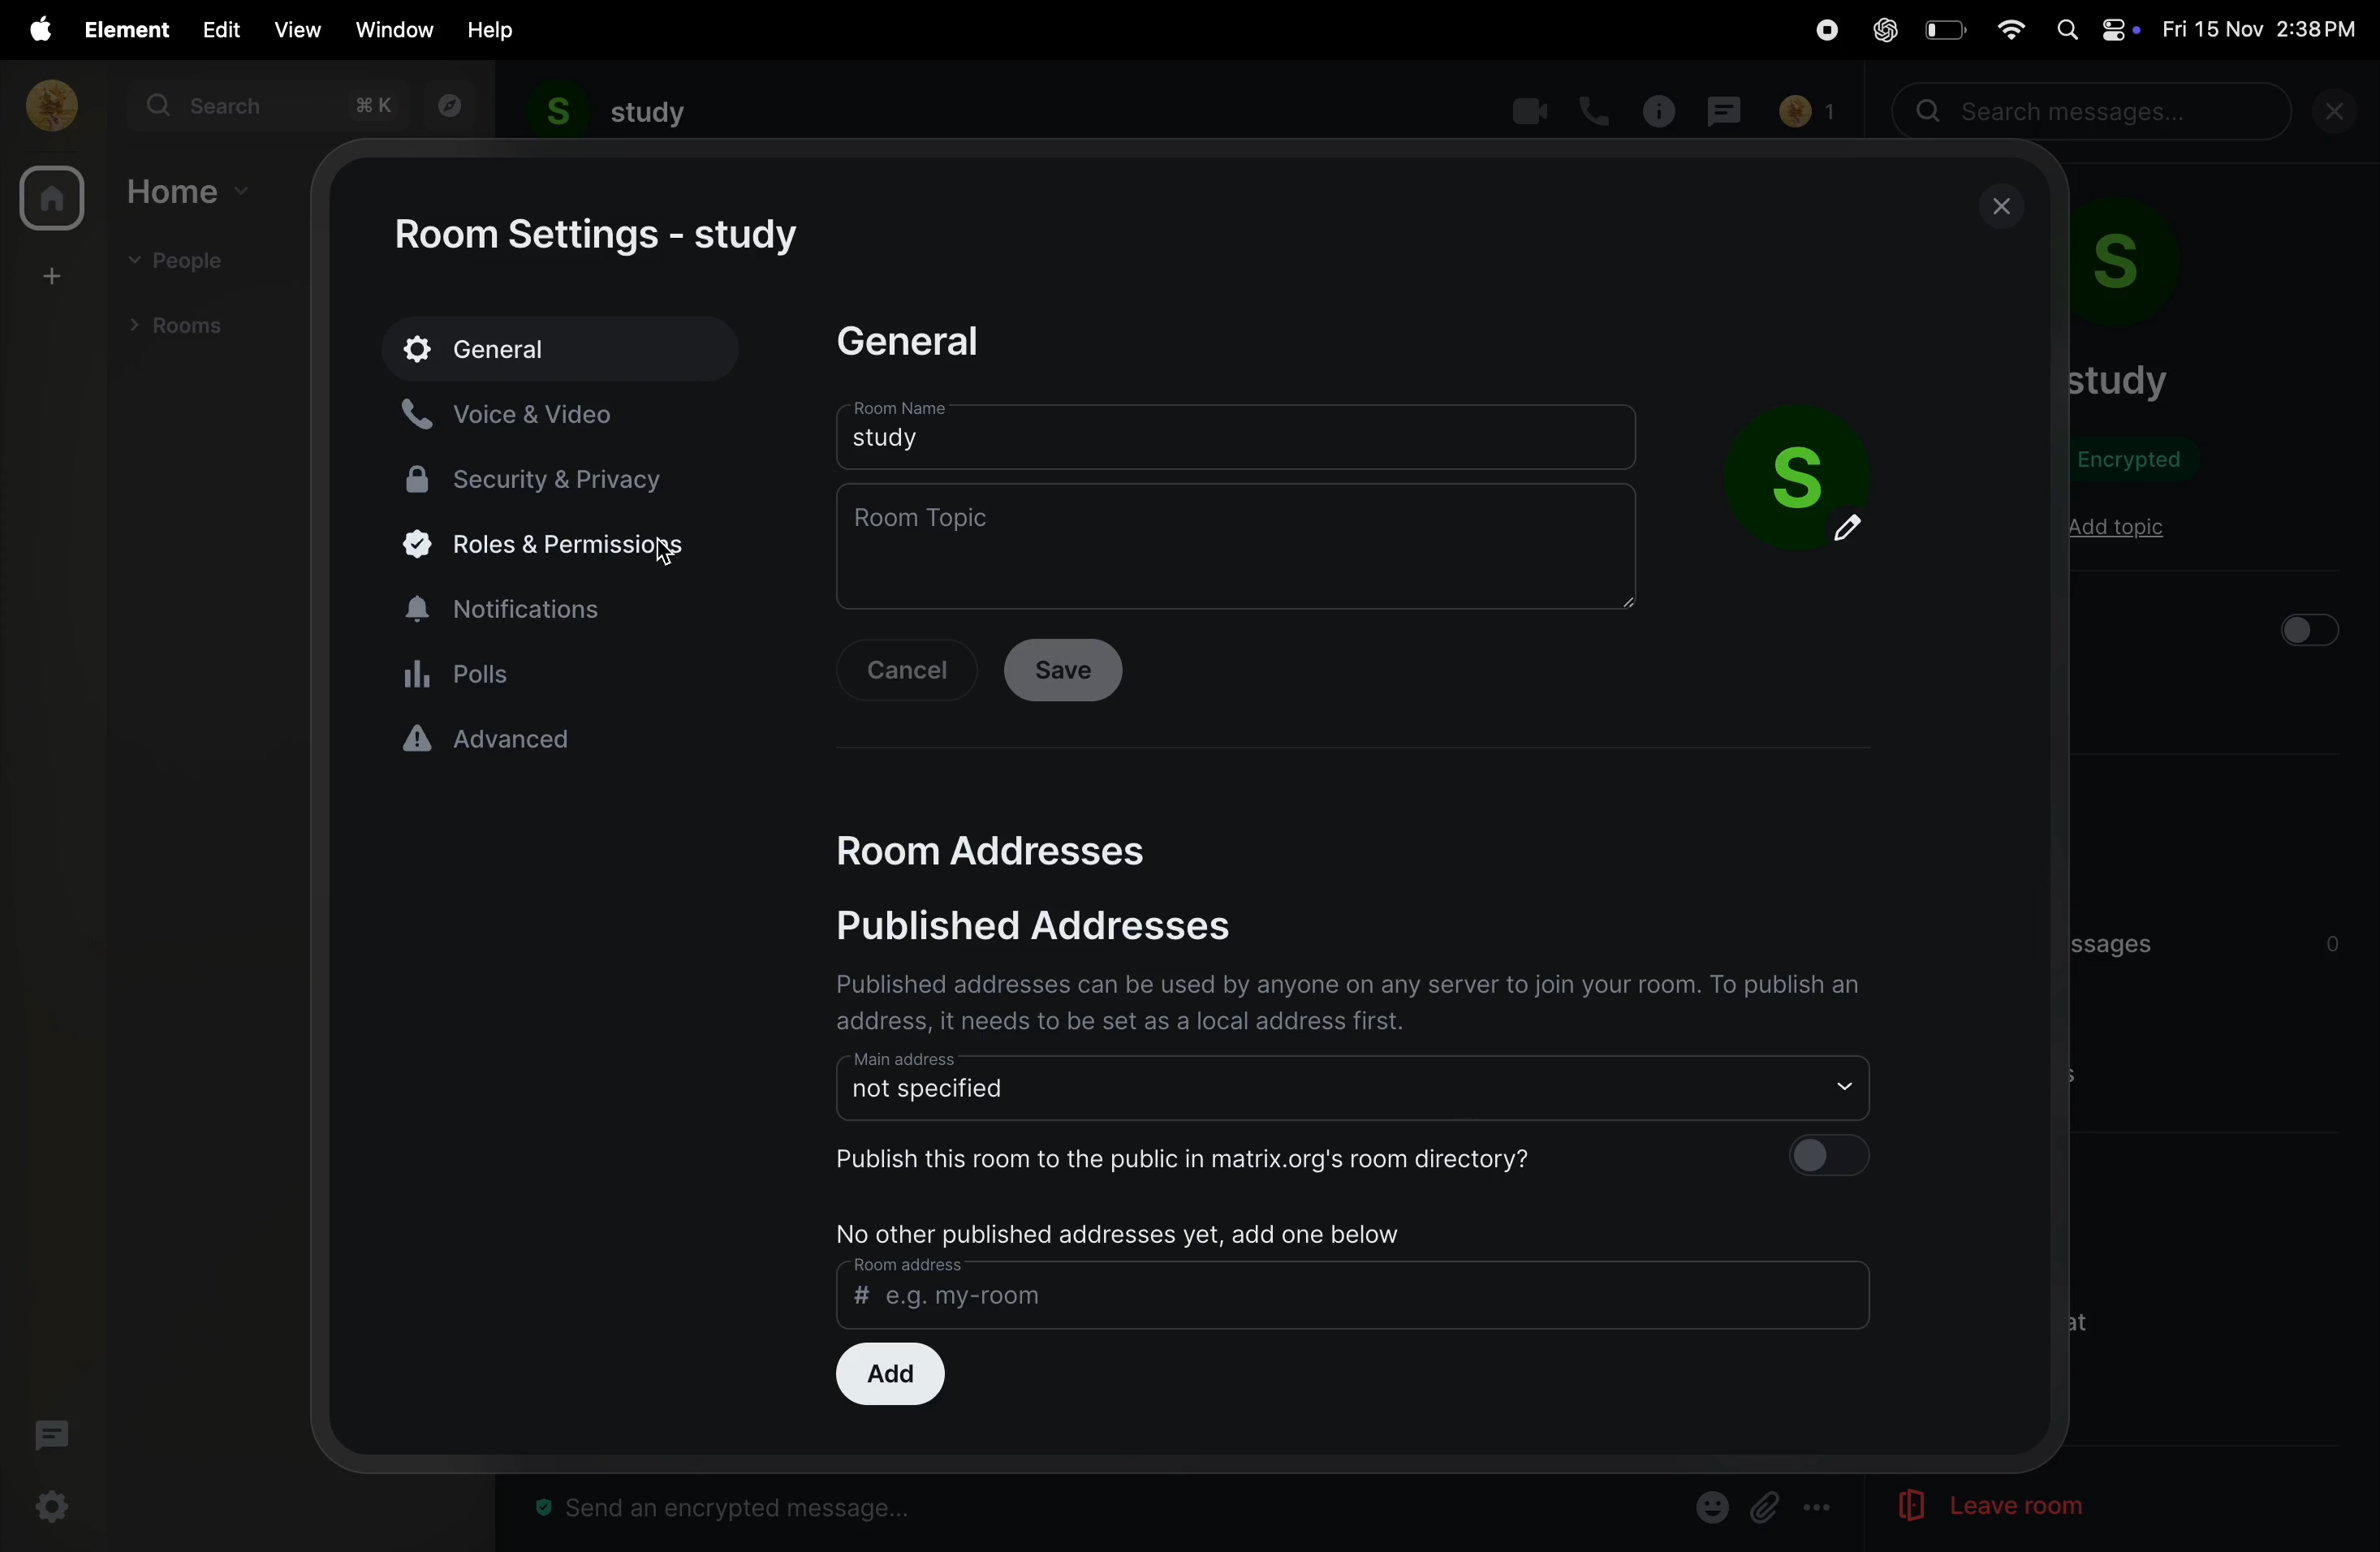  Describe the element at coordinates (2153, 270) in the screenshot. I see `room profile` at that location.